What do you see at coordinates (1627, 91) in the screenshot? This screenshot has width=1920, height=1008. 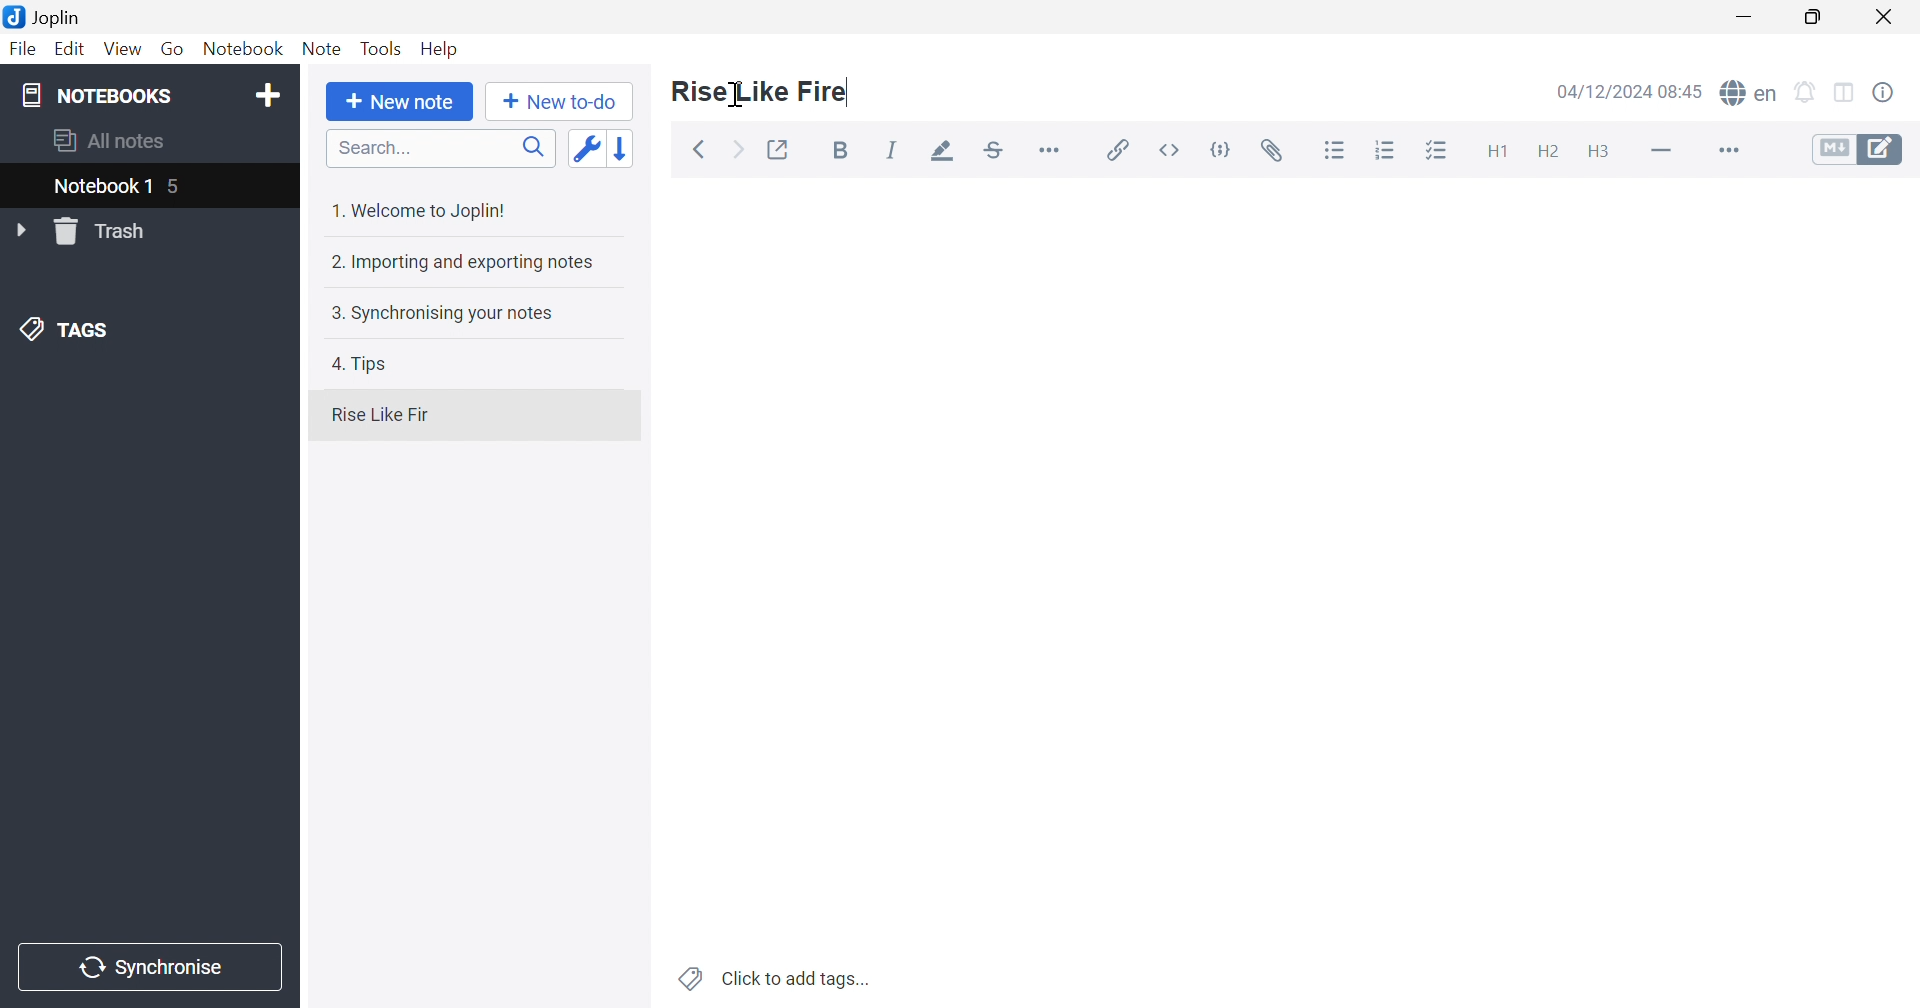 I see `04/12/2024 08:44` at bounding box center [1627, 91].